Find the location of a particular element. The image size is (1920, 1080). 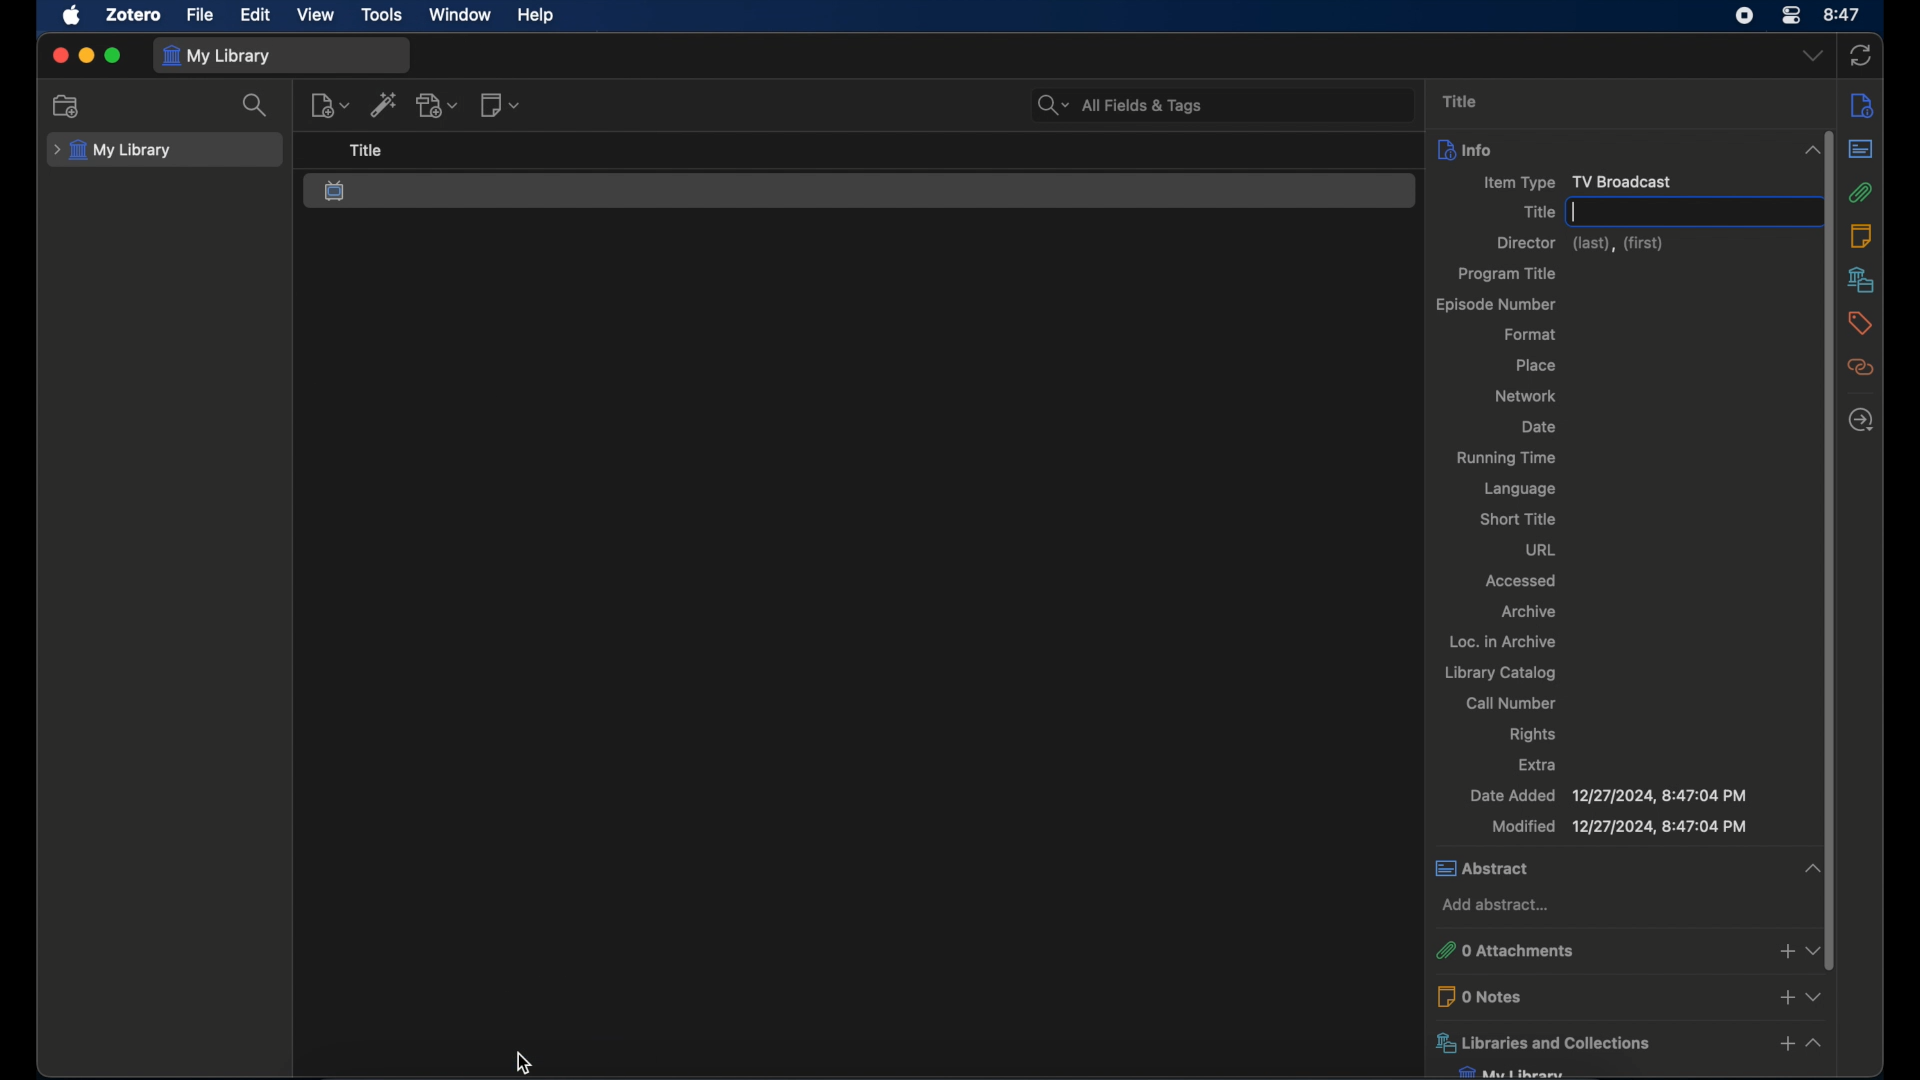

tools is located at coordinates (382, 15).